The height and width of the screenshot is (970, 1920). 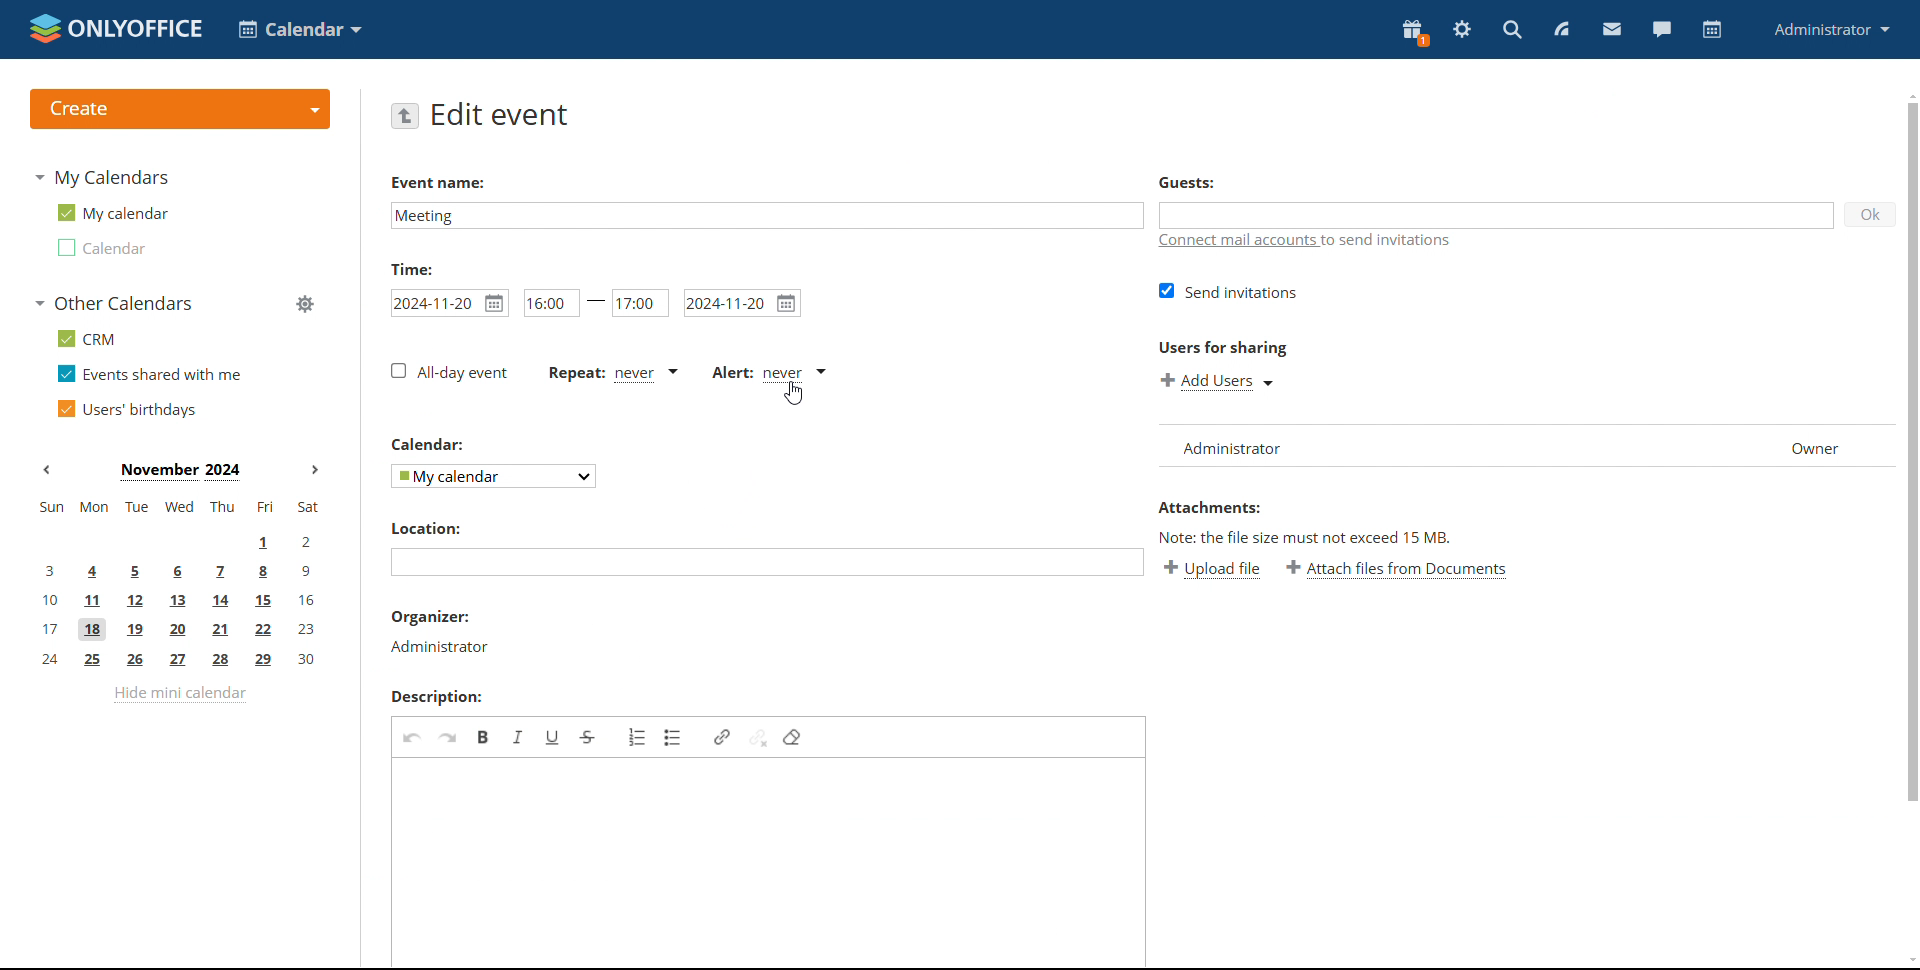 What do you see at coordinates (99, 247) in the screenshot?
I see `second calendar` at bounding box center [99, 247].